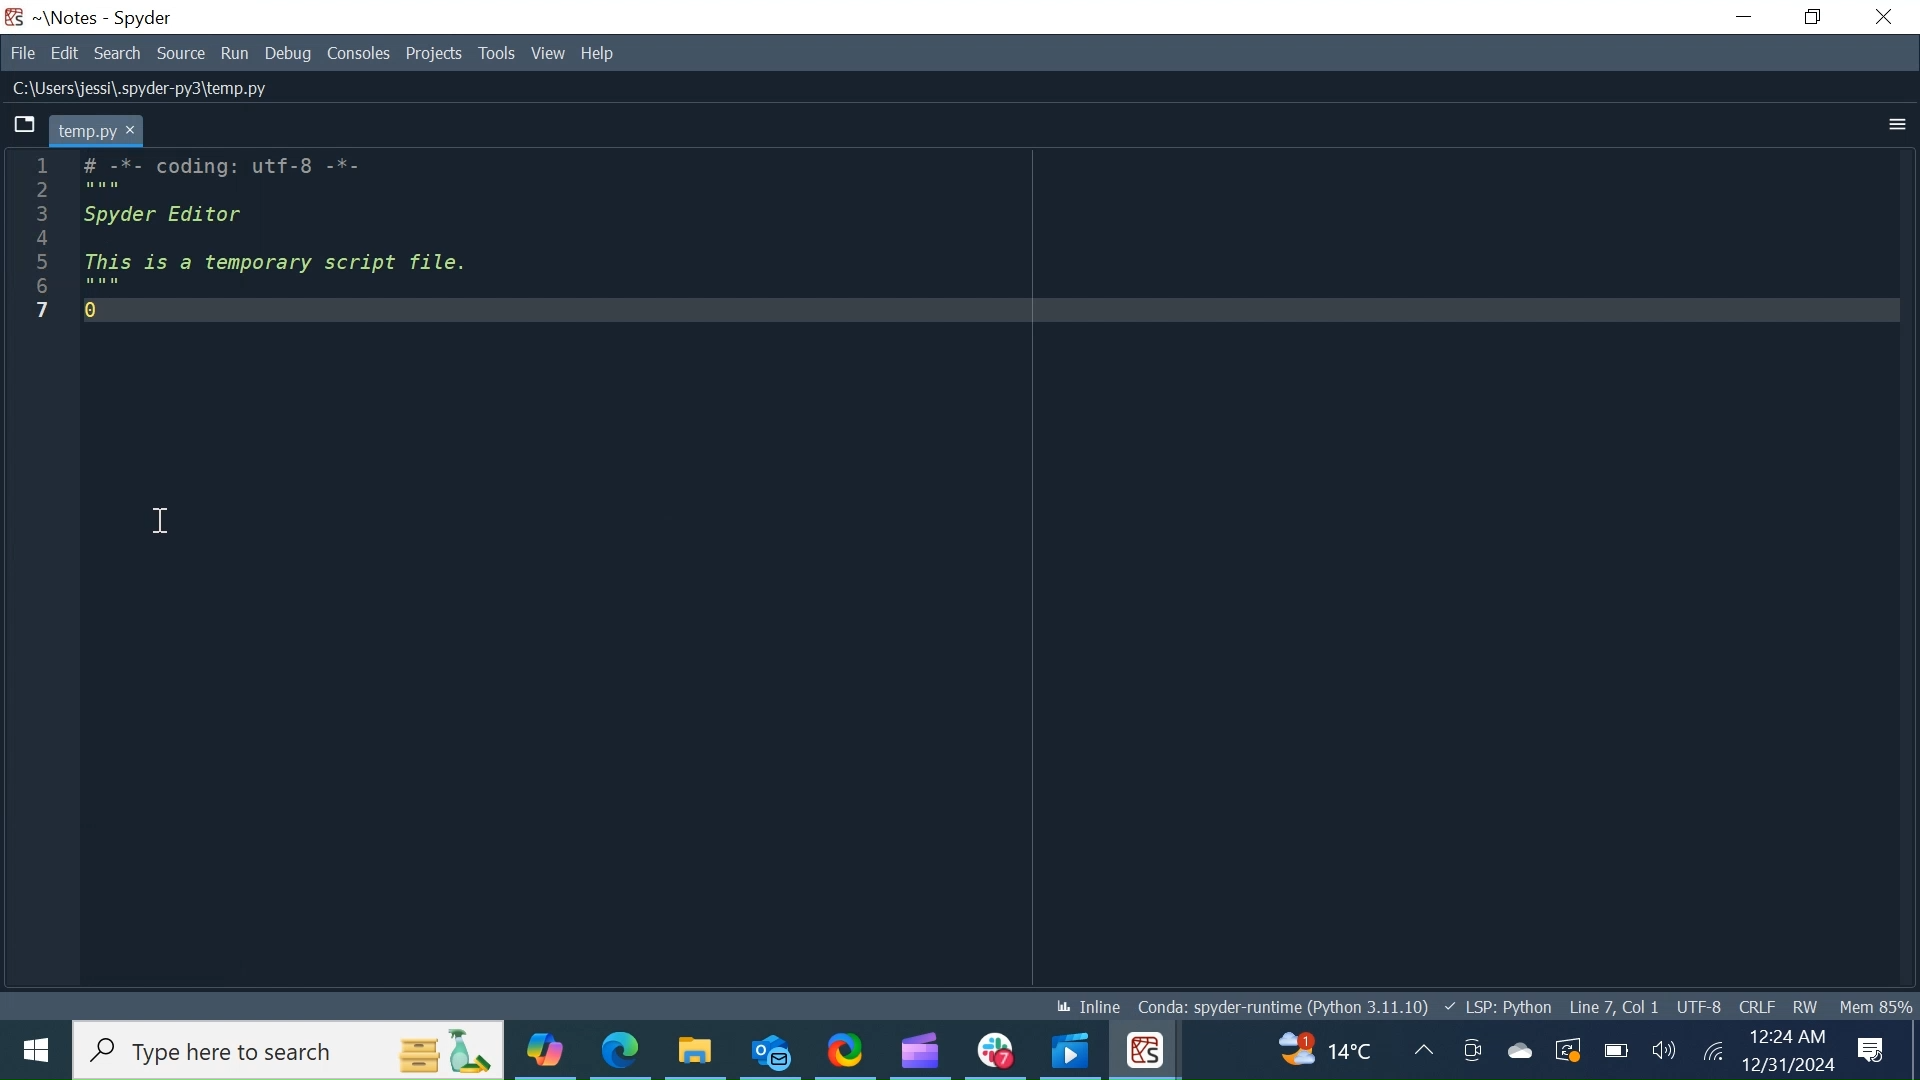  What do you see at coordinates (1812, 17) in the screenshot?
I see `Restore` at bounding box center [1812, 17].